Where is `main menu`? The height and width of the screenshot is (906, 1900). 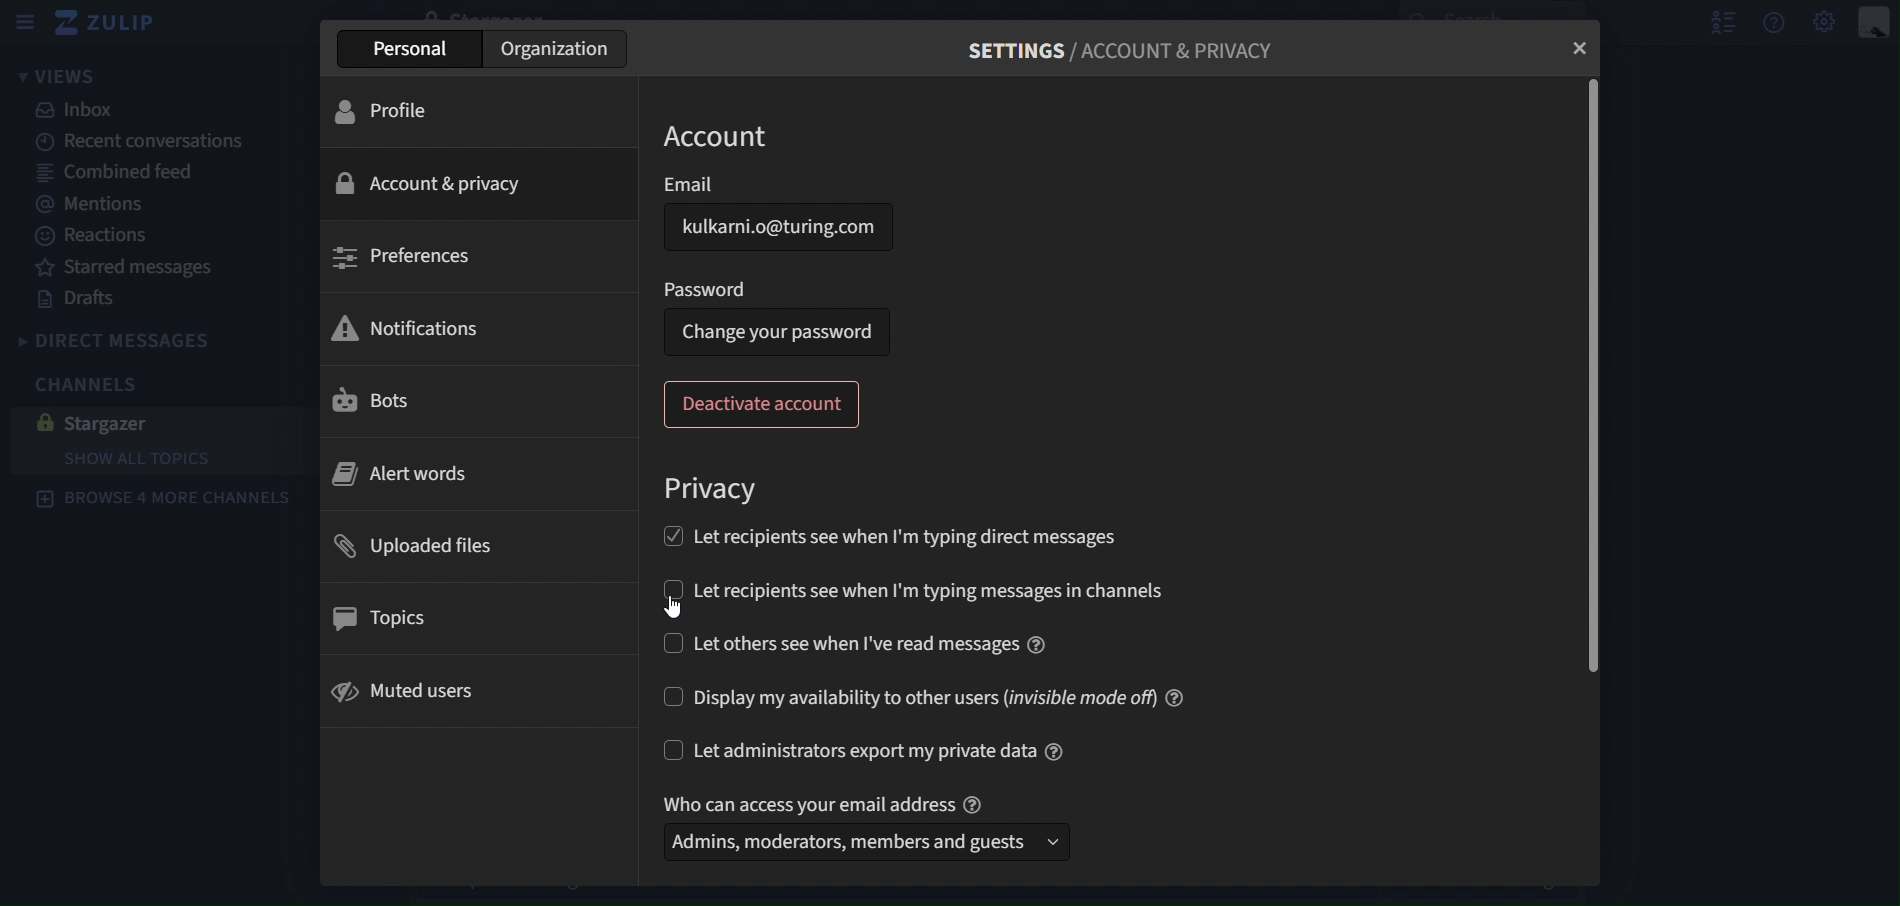 main menu is located at coordinates (1825, 21).